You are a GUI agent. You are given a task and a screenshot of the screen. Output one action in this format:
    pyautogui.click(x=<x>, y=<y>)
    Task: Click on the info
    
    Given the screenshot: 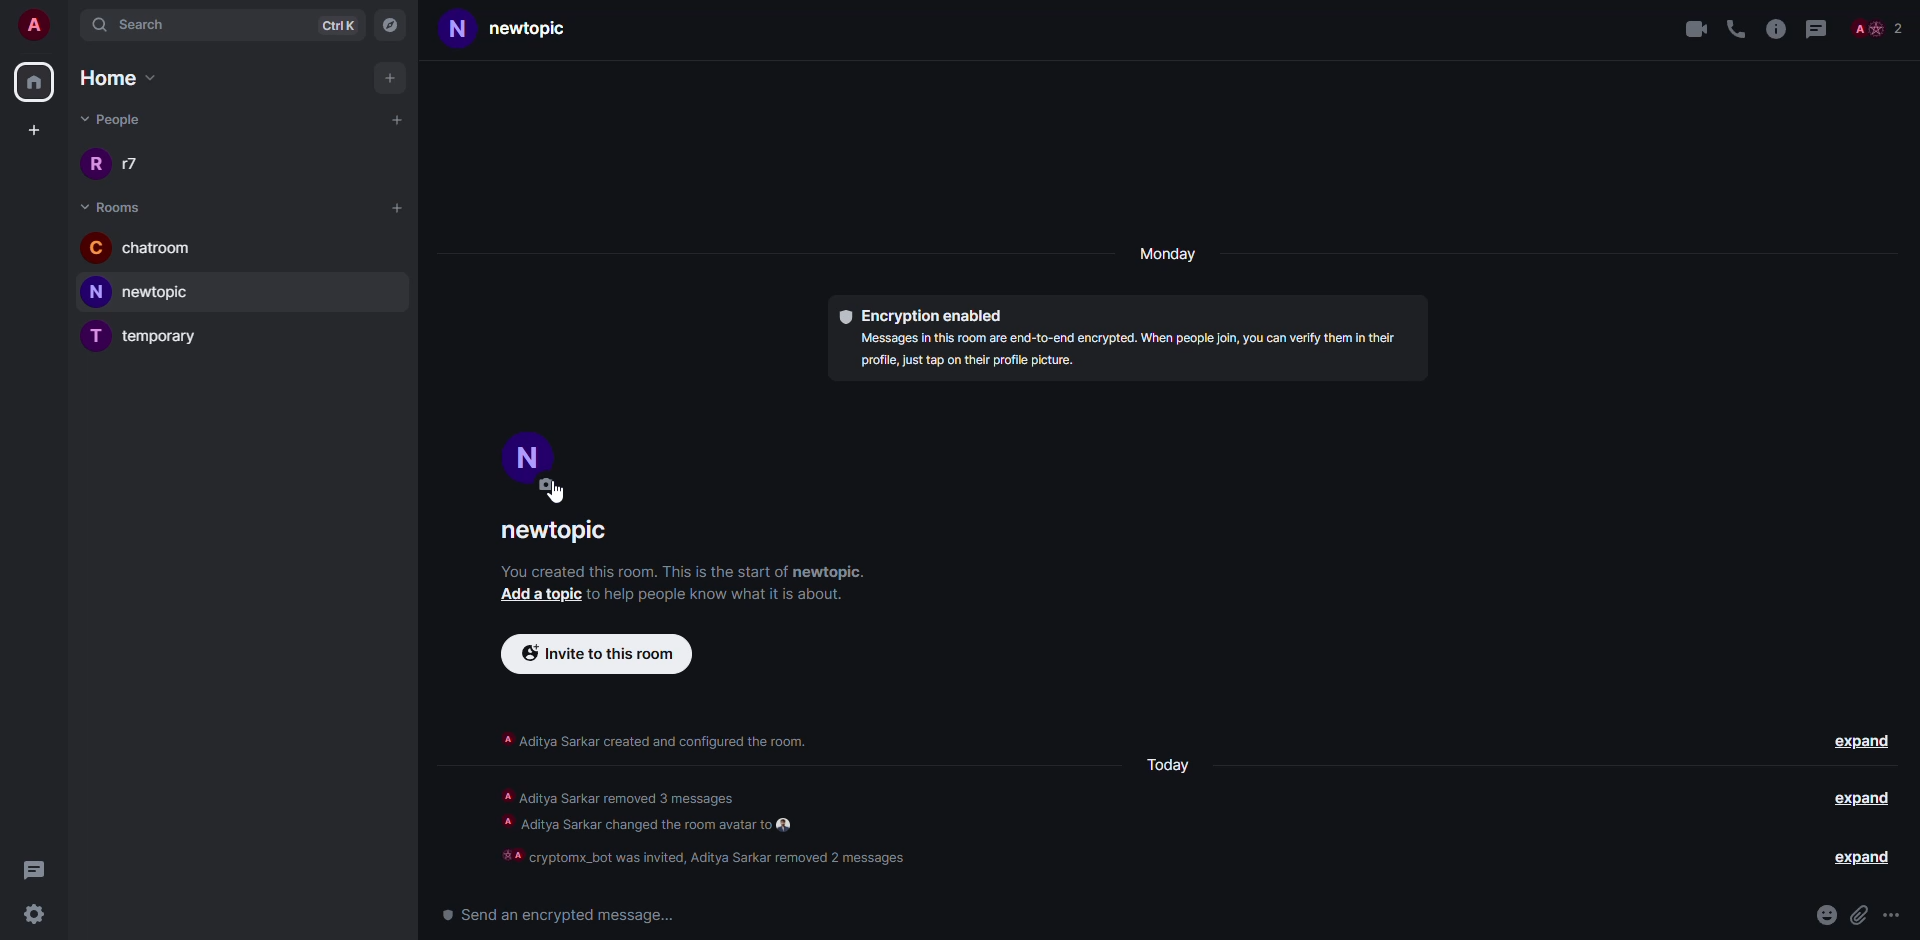 What is the action you would take?
    pyautogui.click(x=1125, y=352)
    